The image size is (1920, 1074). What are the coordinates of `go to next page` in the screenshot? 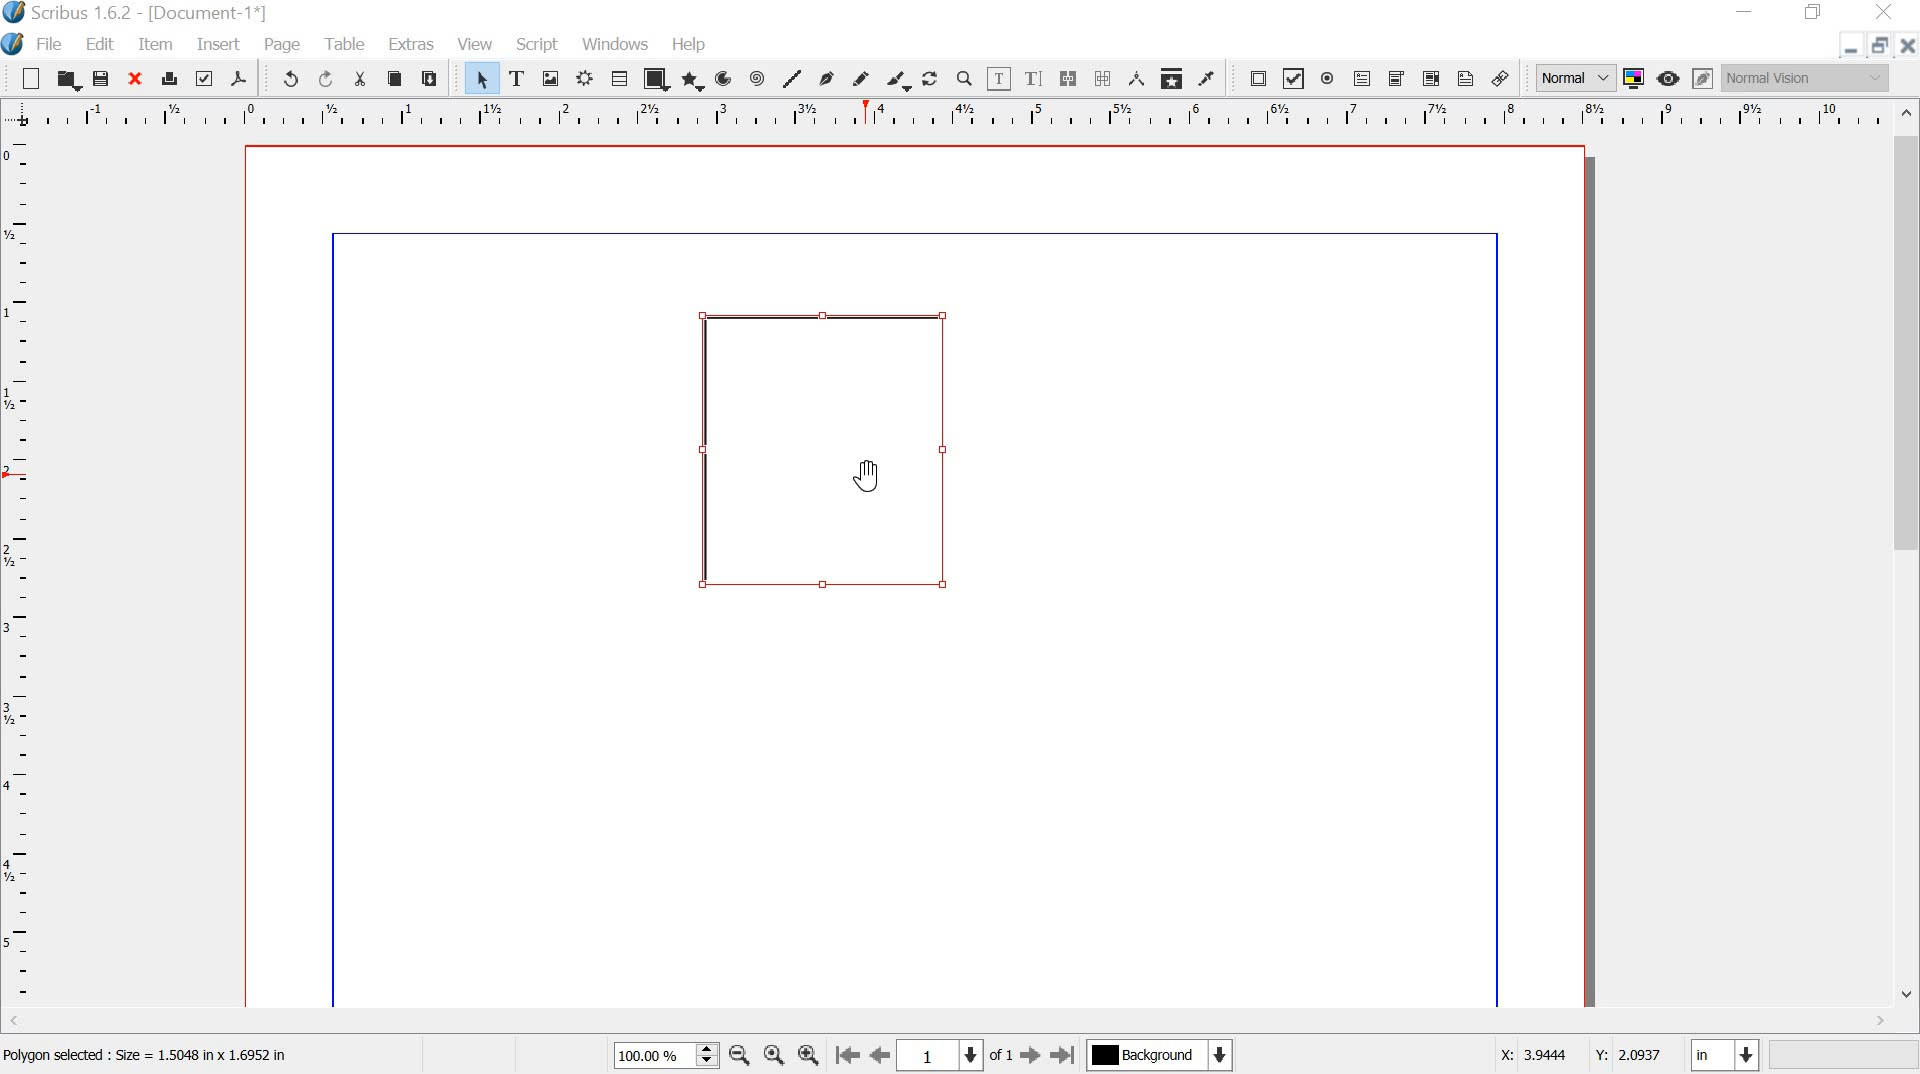 It's located at (1032, 1055).